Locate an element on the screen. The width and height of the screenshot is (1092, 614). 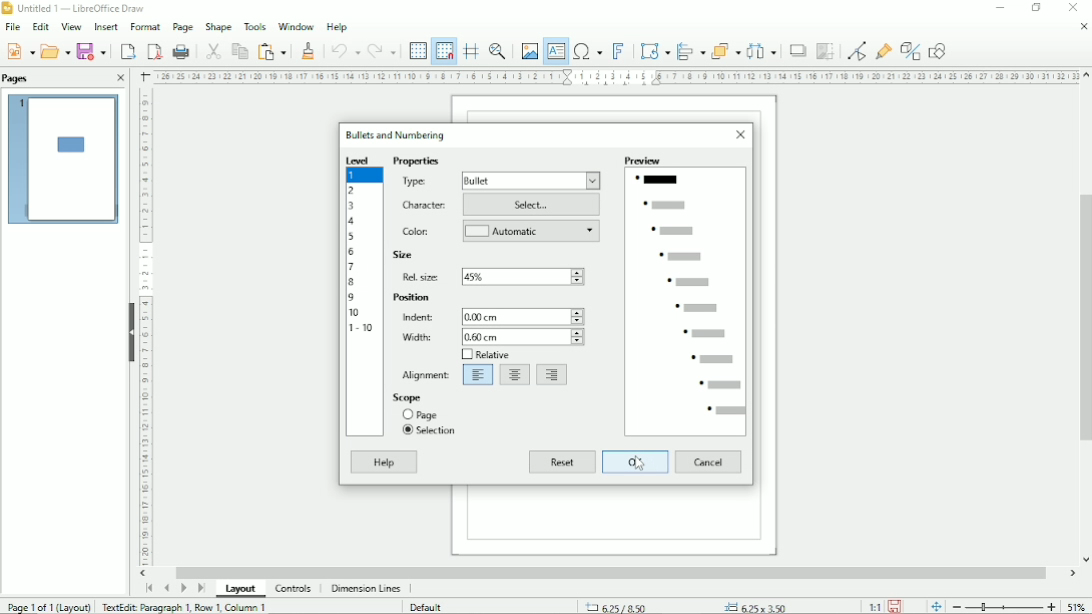
Cancel is located at coordinates (709, 462).